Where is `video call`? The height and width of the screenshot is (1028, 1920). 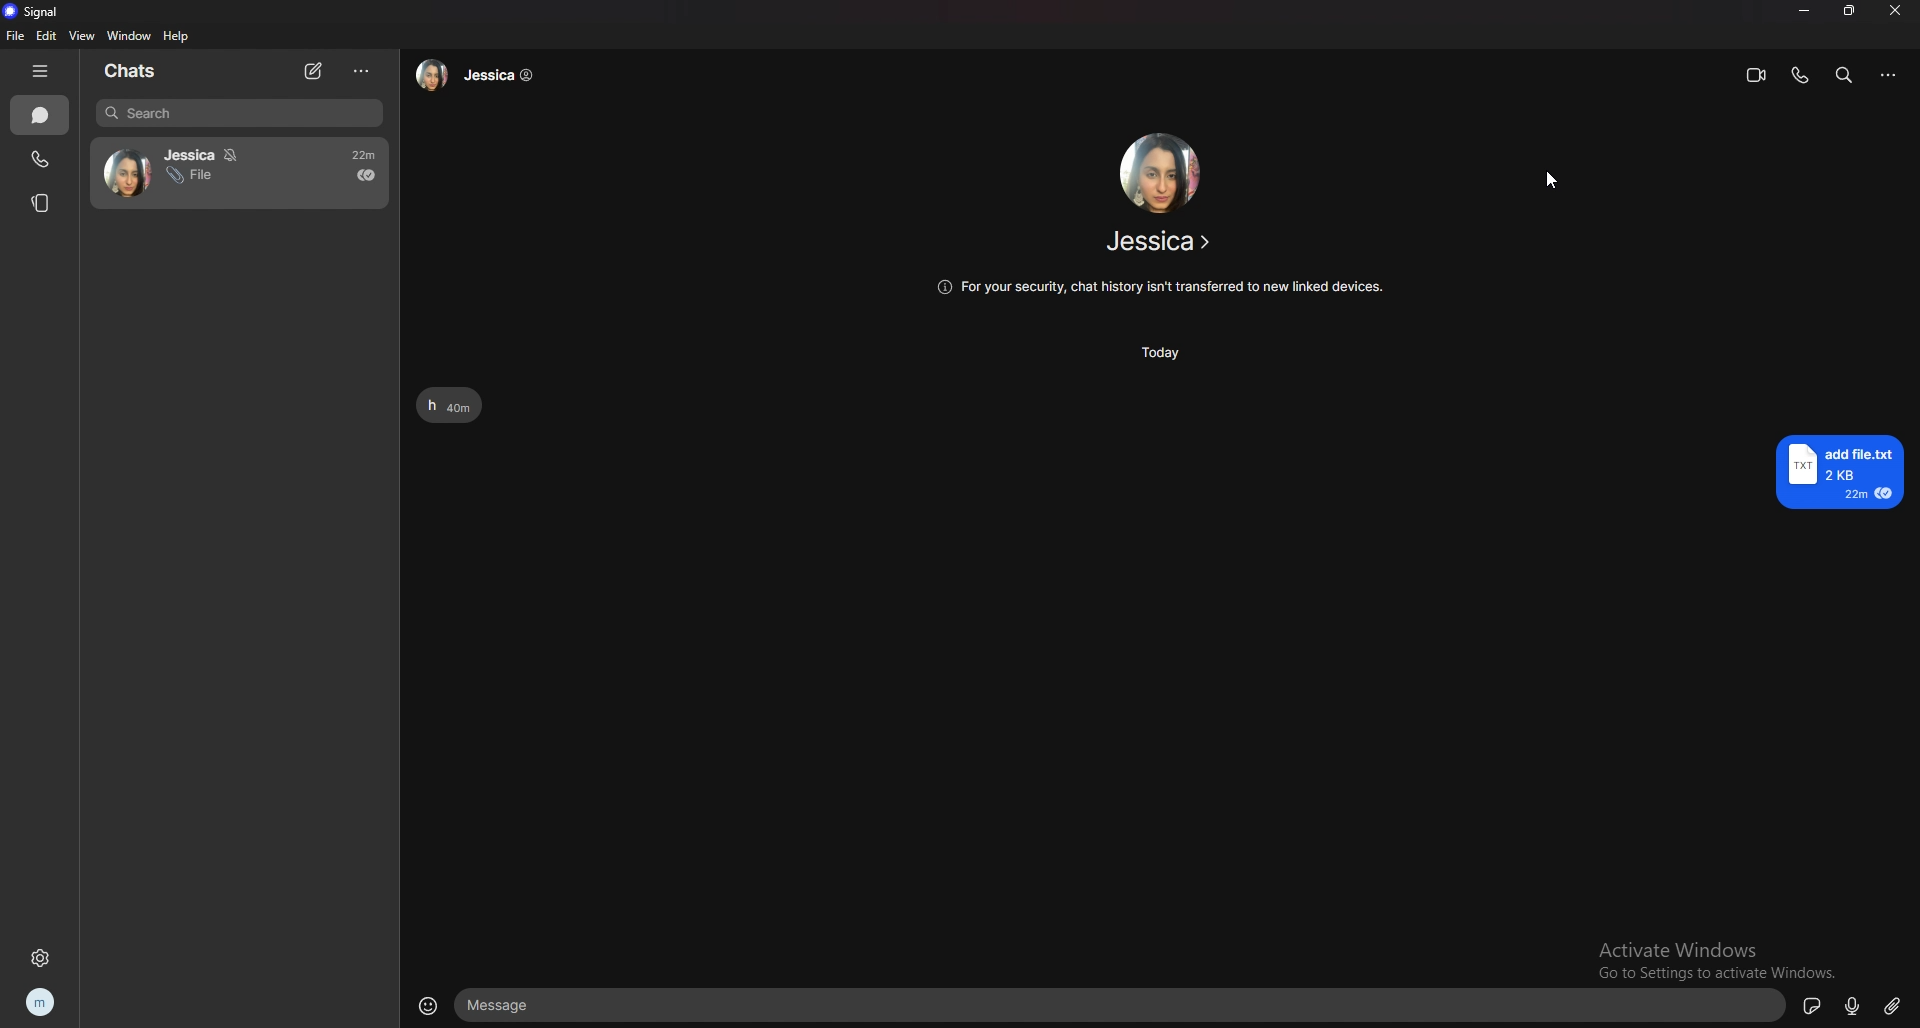 video call is located at coordinates (1757, 75).